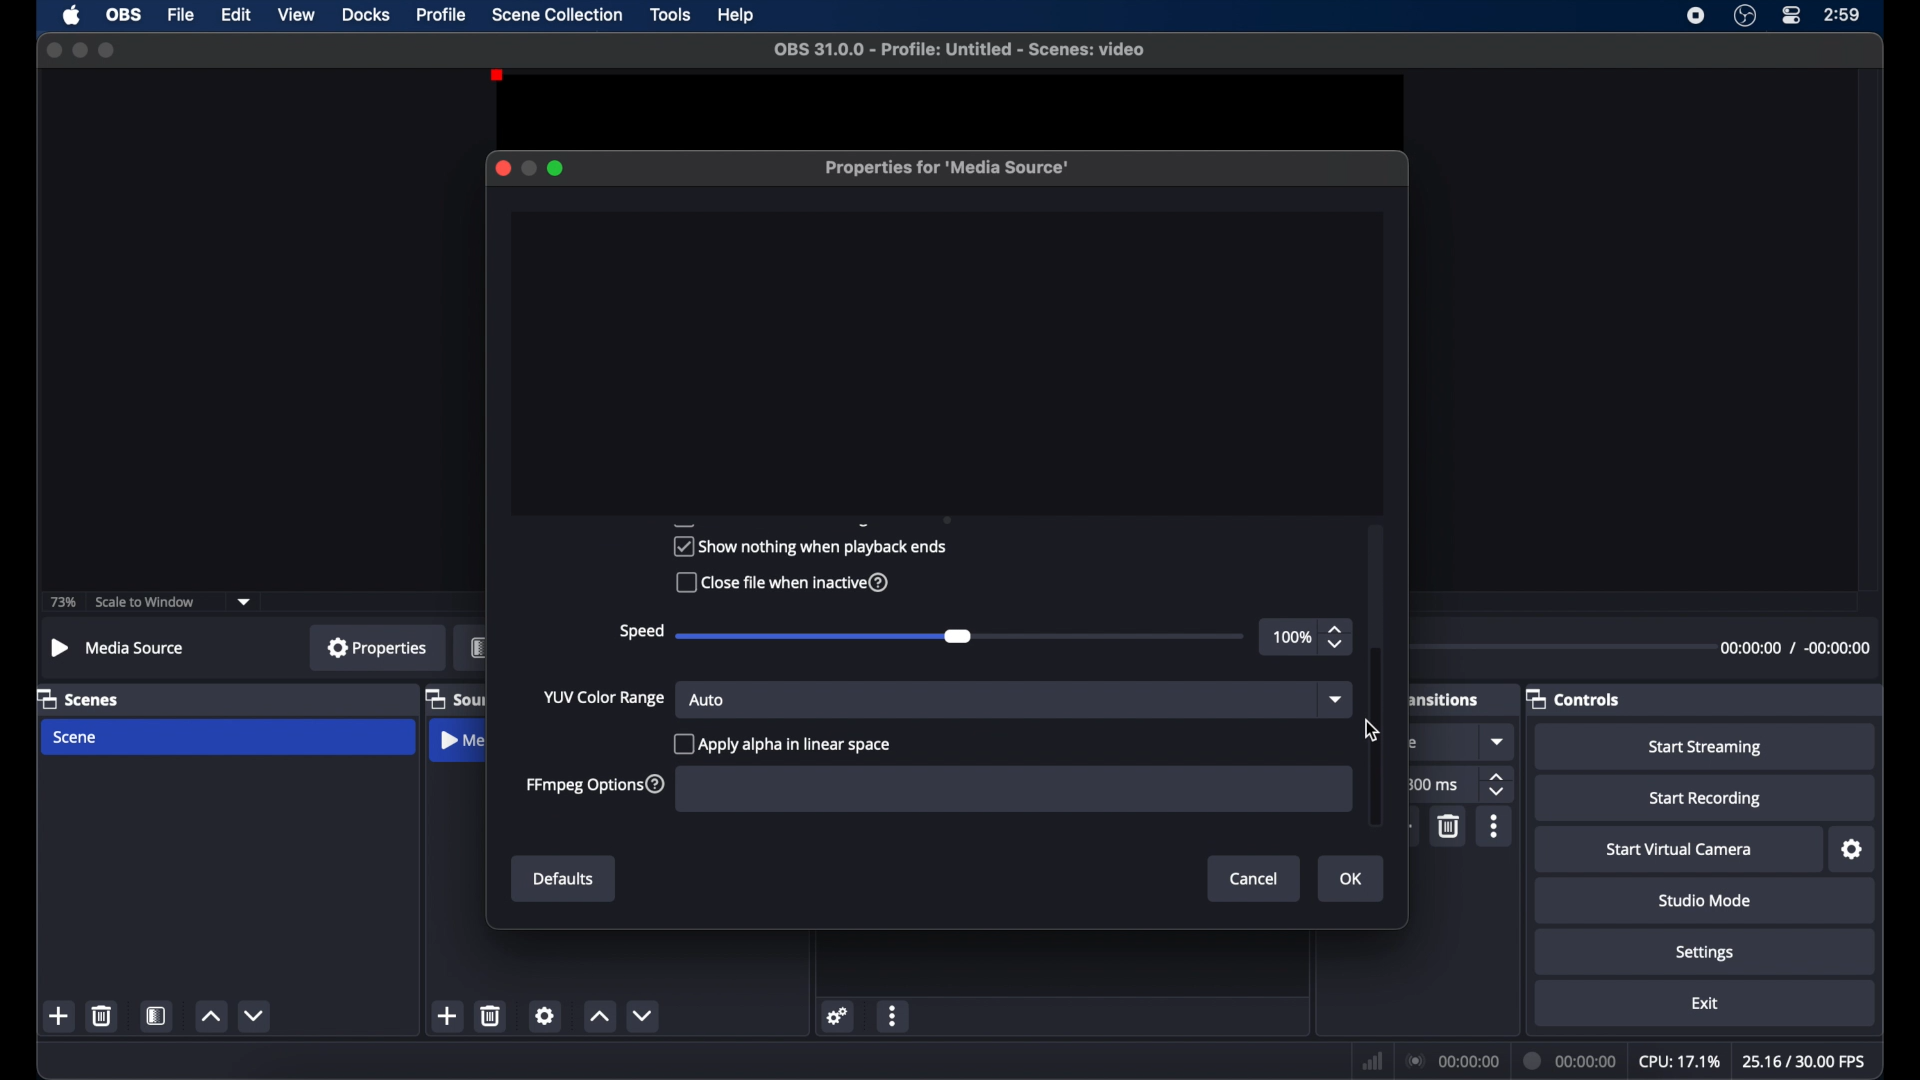  Describe the element at coordinates (782, 744) in the screenshot. I see `apply alpha in linear space` at that location.